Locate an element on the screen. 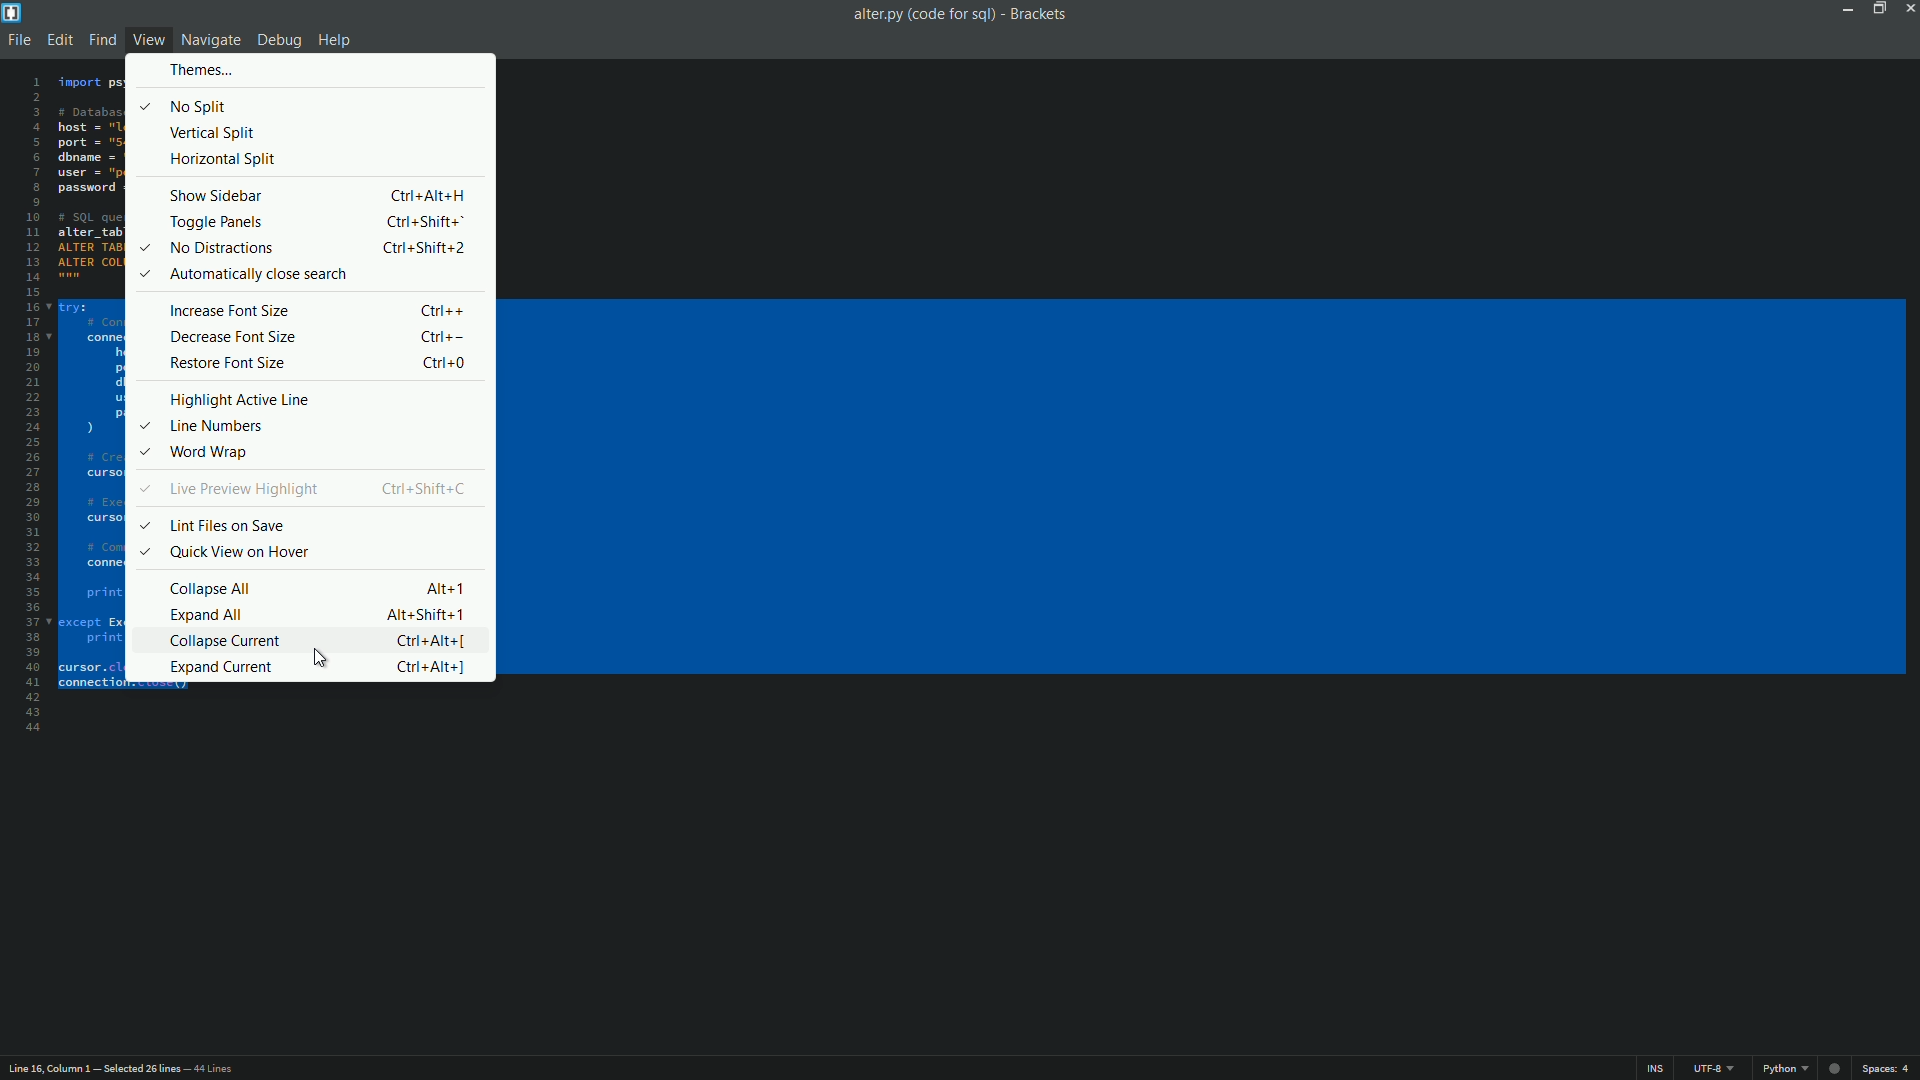  word wrap is located at coordinates (208, 452).